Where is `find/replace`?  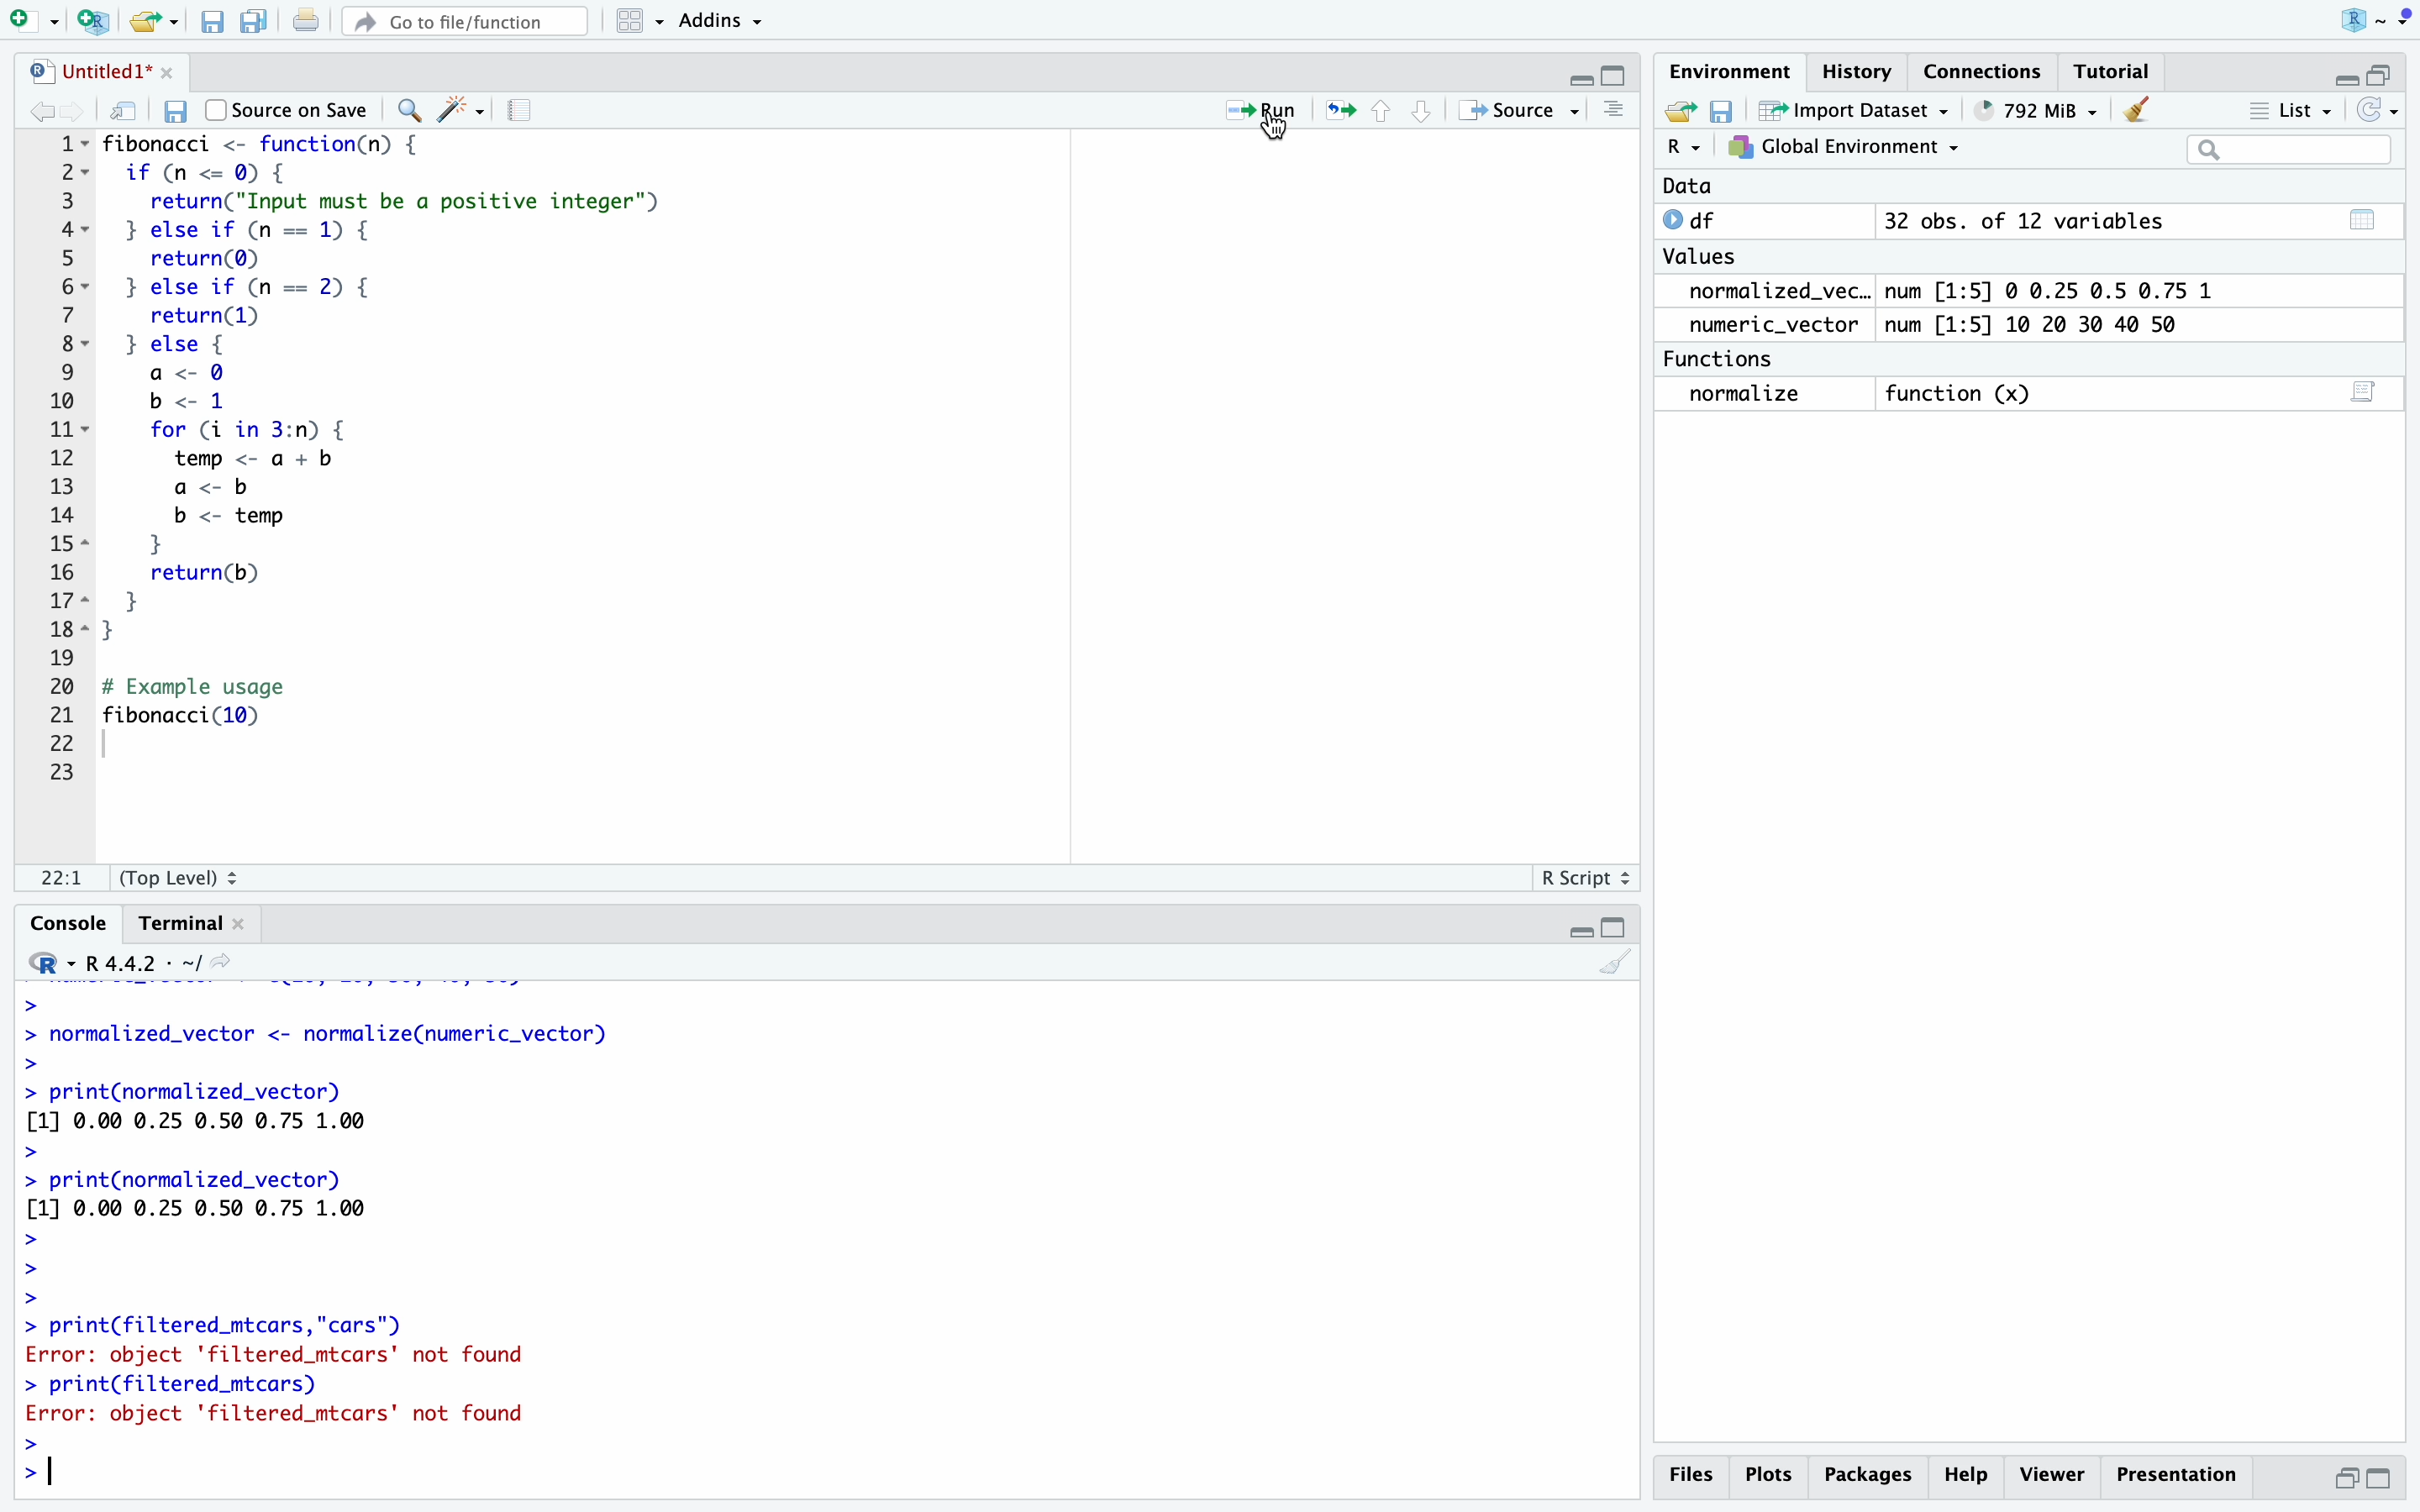 find/replace is located at coordinates (407, 111).